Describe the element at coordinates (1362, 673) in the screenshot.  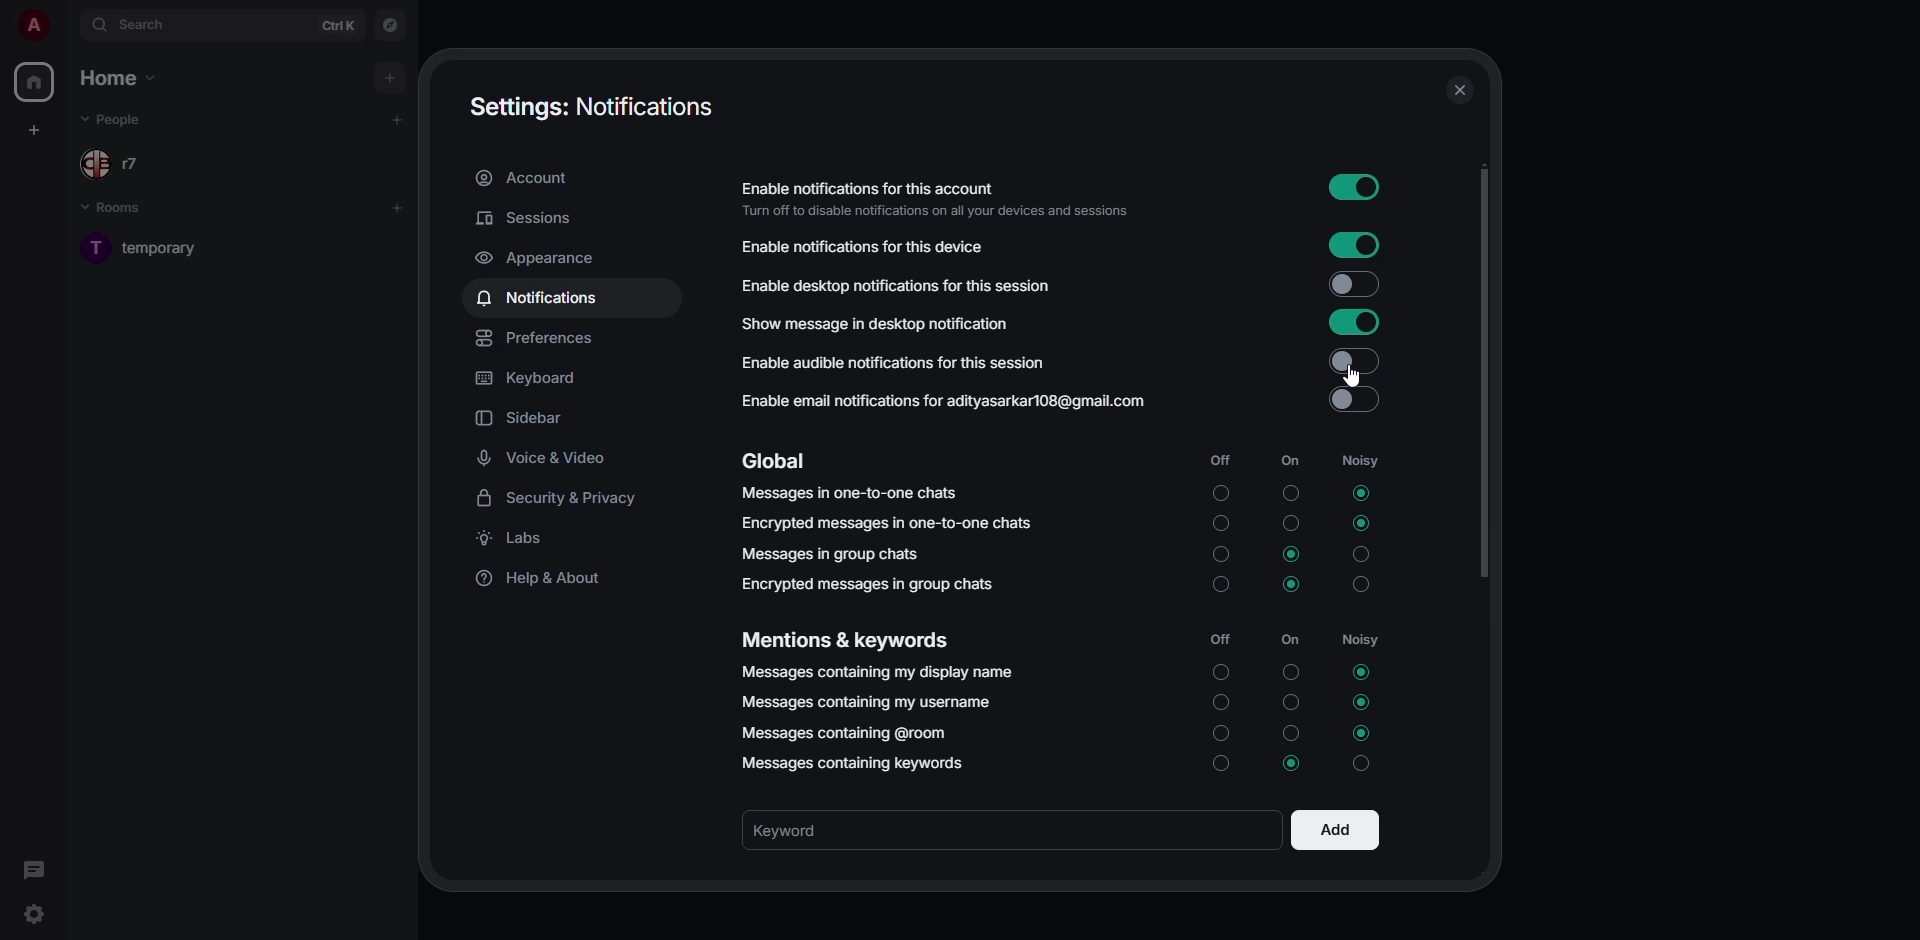
I see `selected` at that location.